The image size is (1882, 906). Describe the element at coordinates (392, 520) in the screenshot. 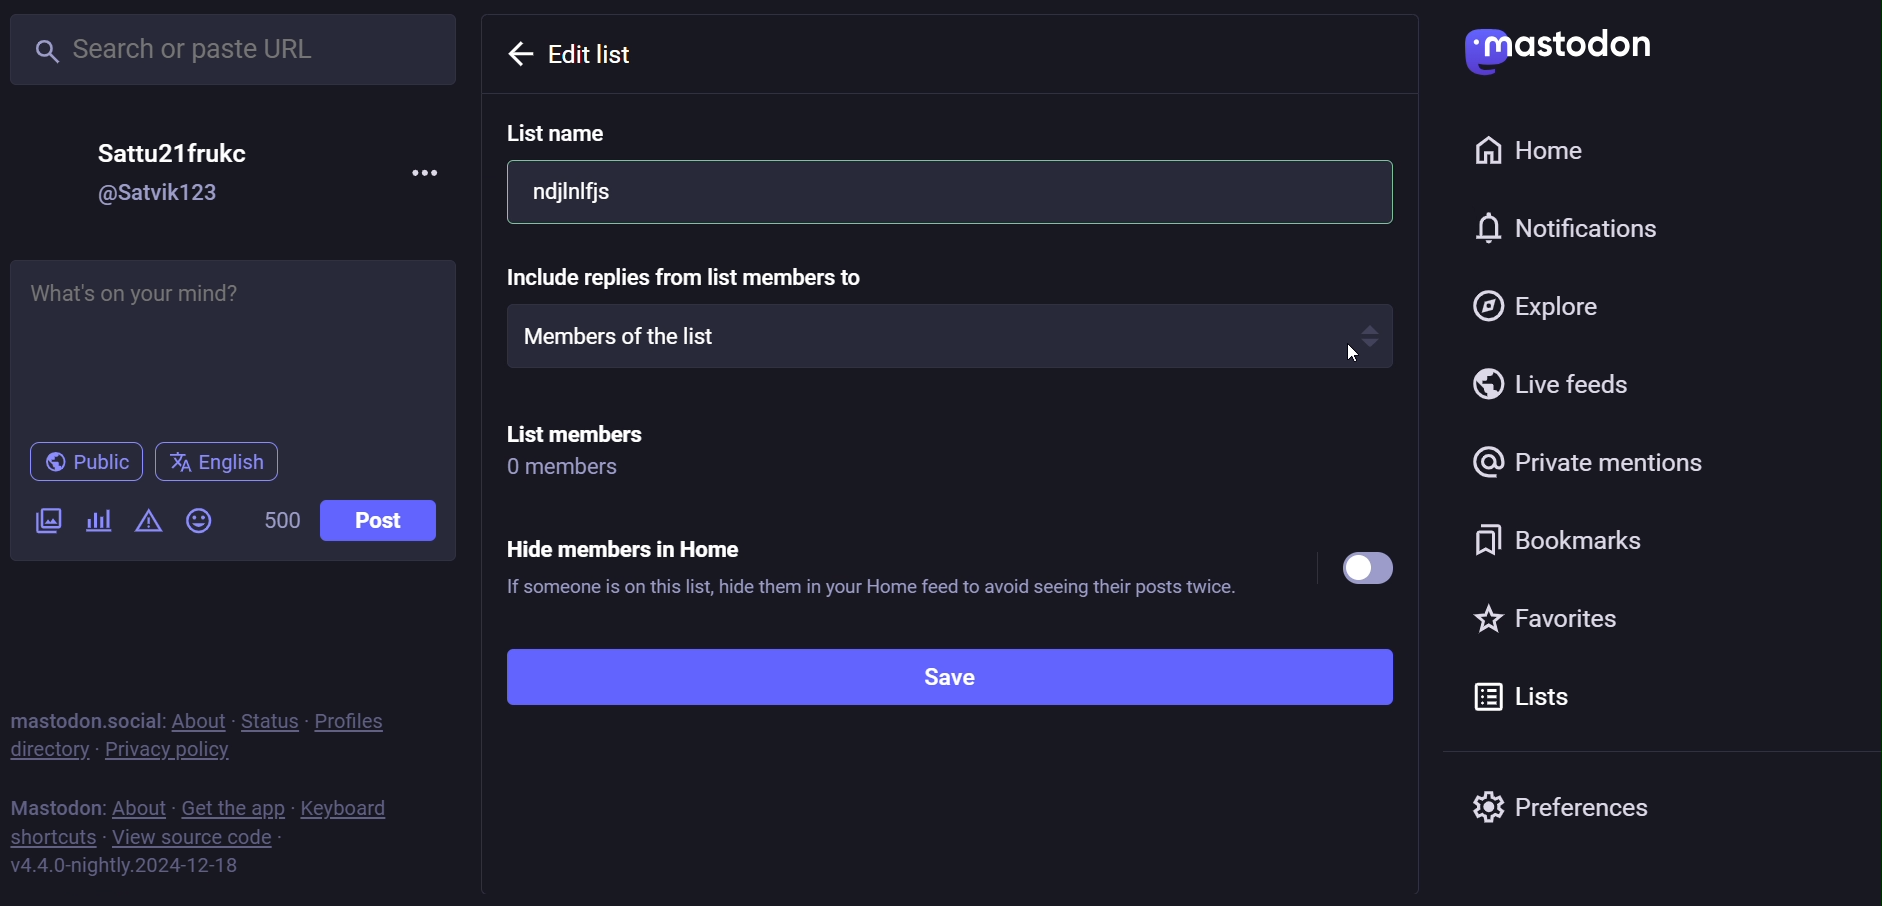

I see `post` at that location.